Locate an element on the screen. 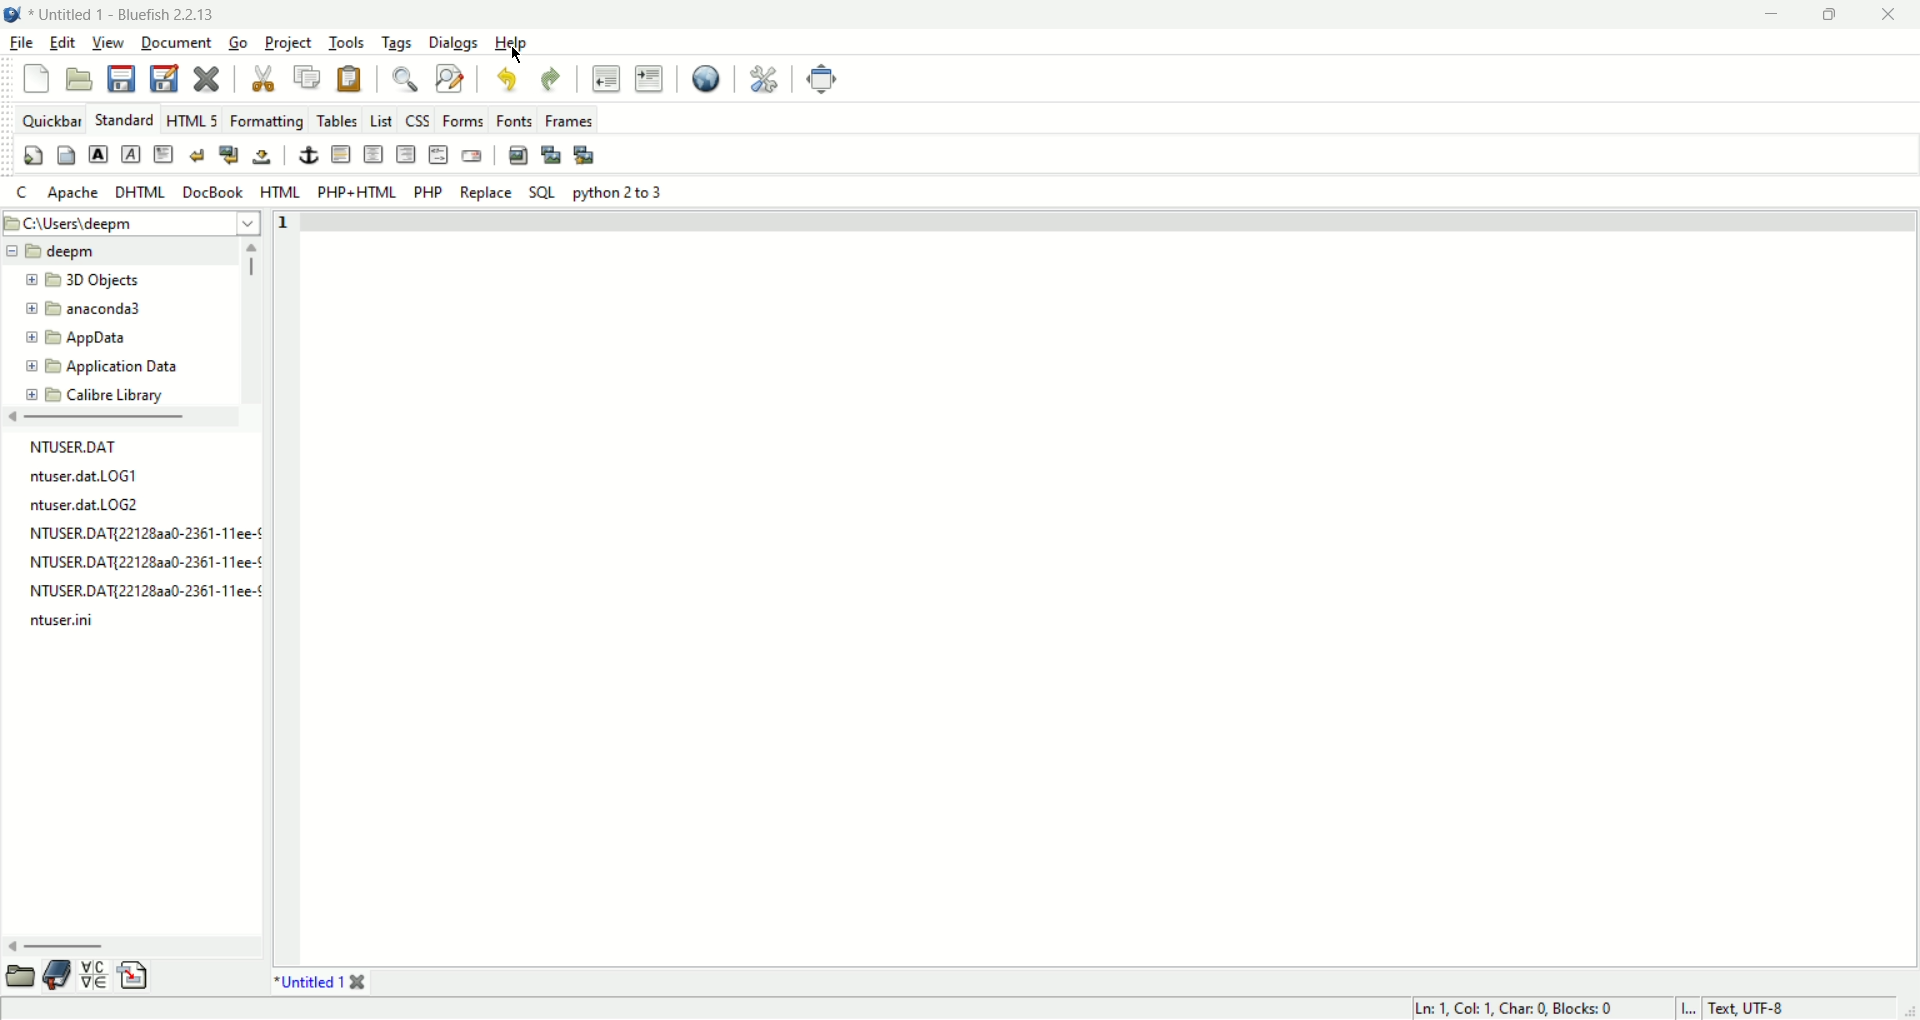 This screenshot has height=1020, width=1920. file name is located at coordinates (63, 624).